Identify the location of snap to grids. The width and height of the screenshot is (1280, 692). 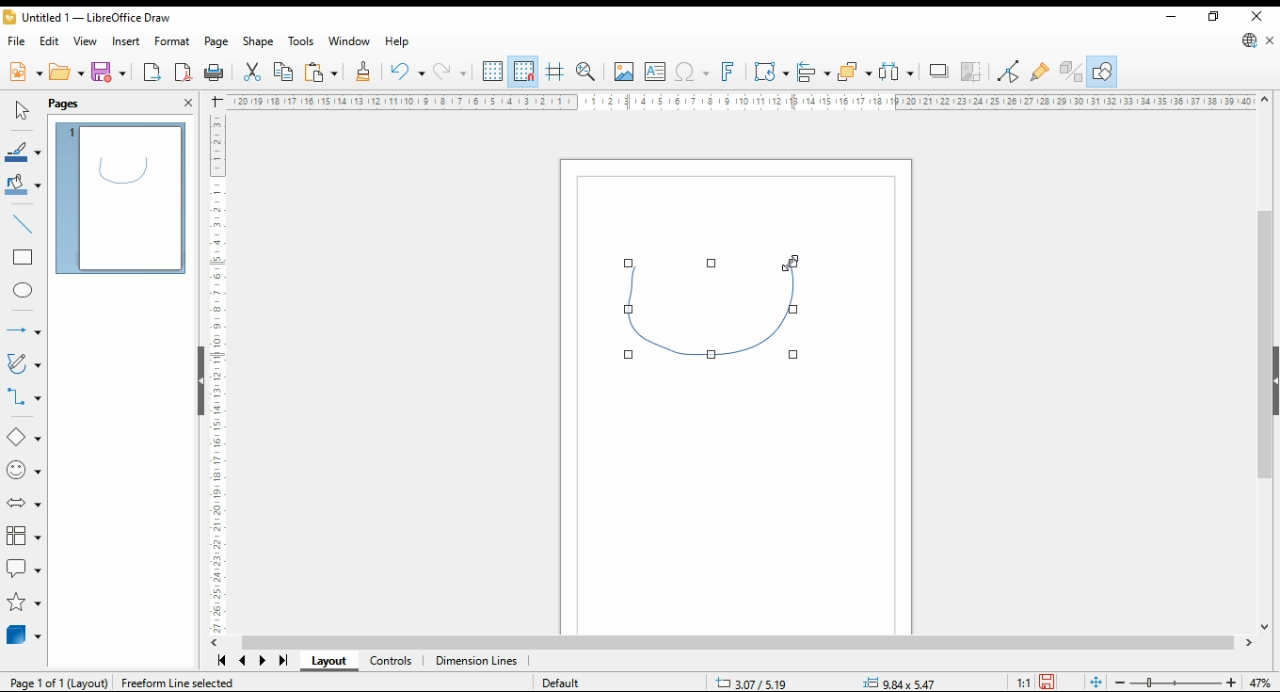
(524, 71).